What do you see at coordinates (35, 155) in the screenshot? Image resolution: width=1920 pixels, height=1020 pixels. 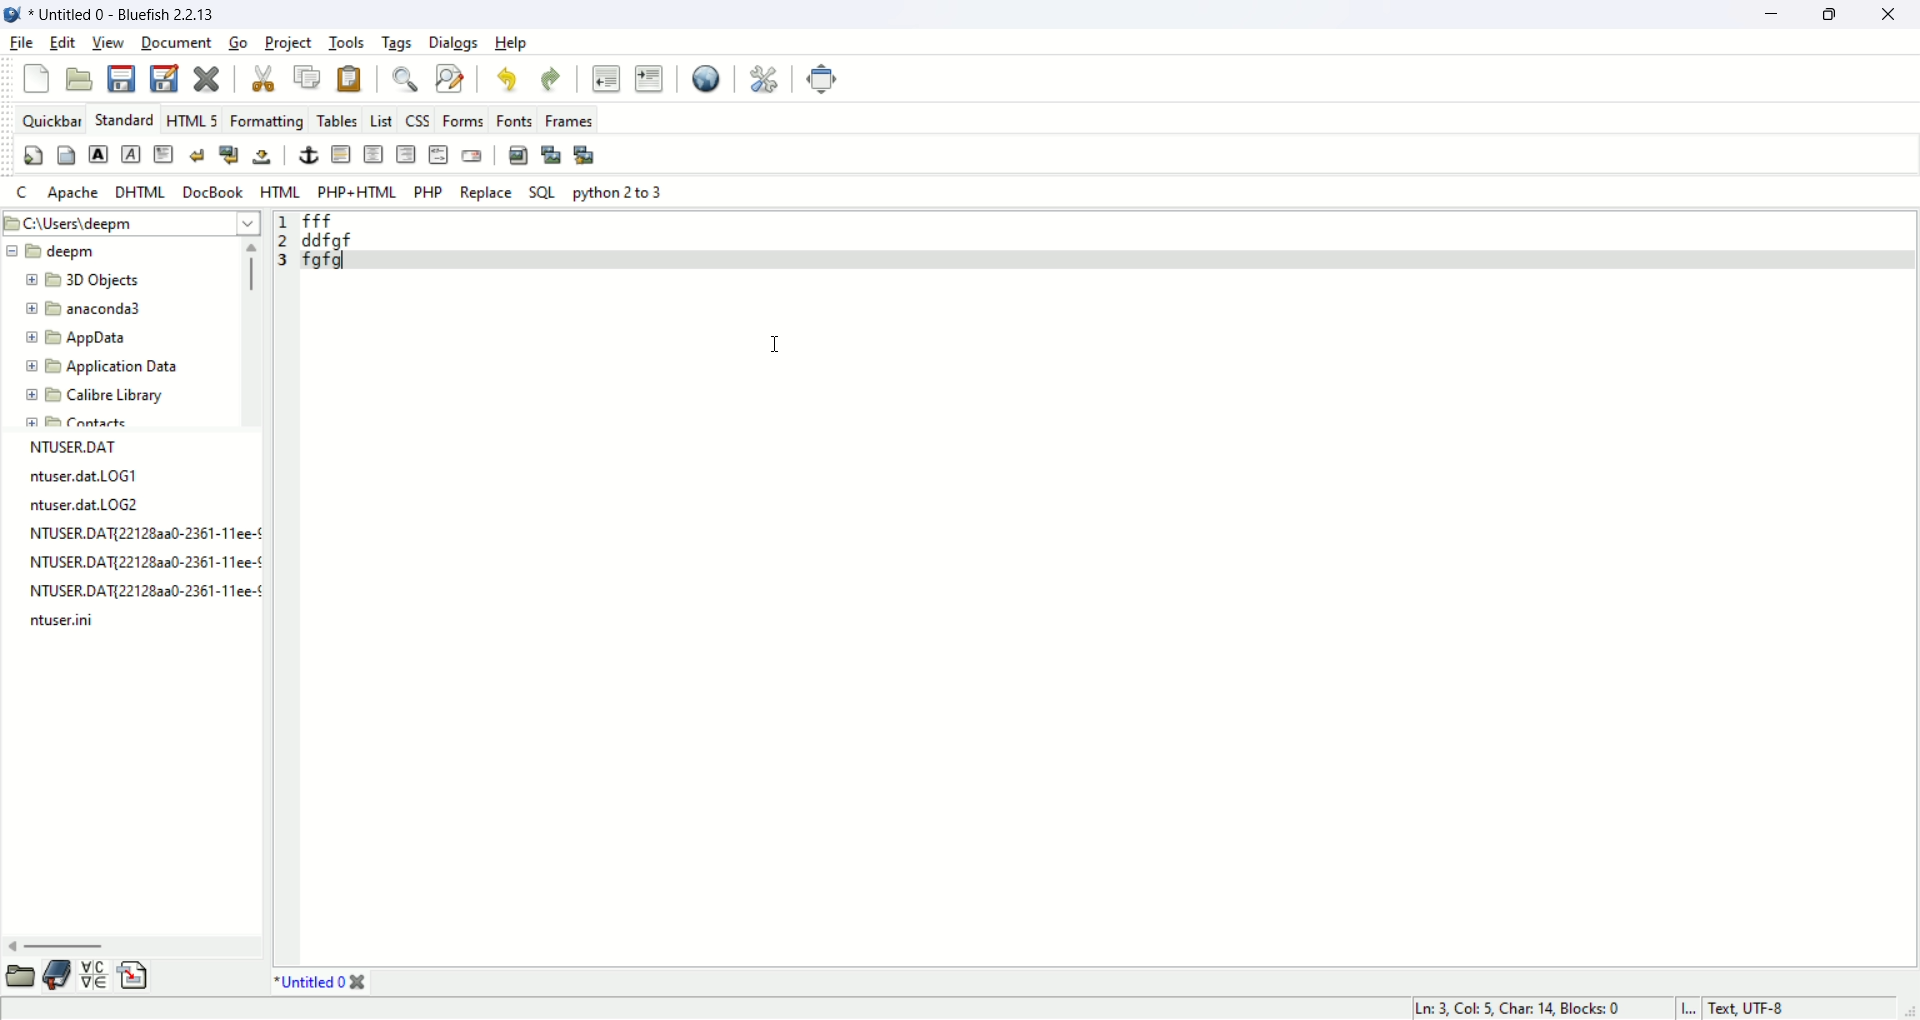 I see `quickstart` at bounding box center [35, 155].